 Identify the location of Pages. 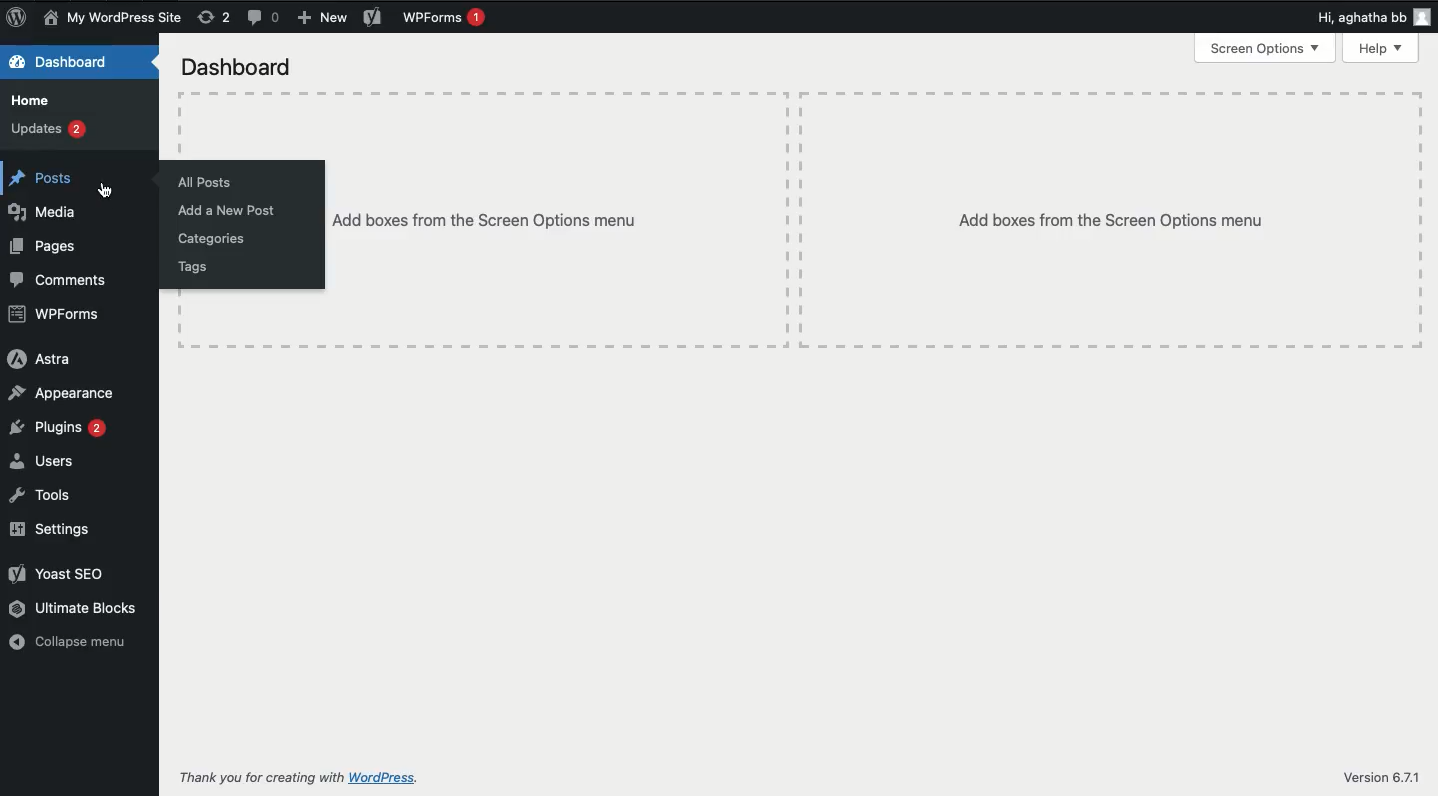
(45, 247).